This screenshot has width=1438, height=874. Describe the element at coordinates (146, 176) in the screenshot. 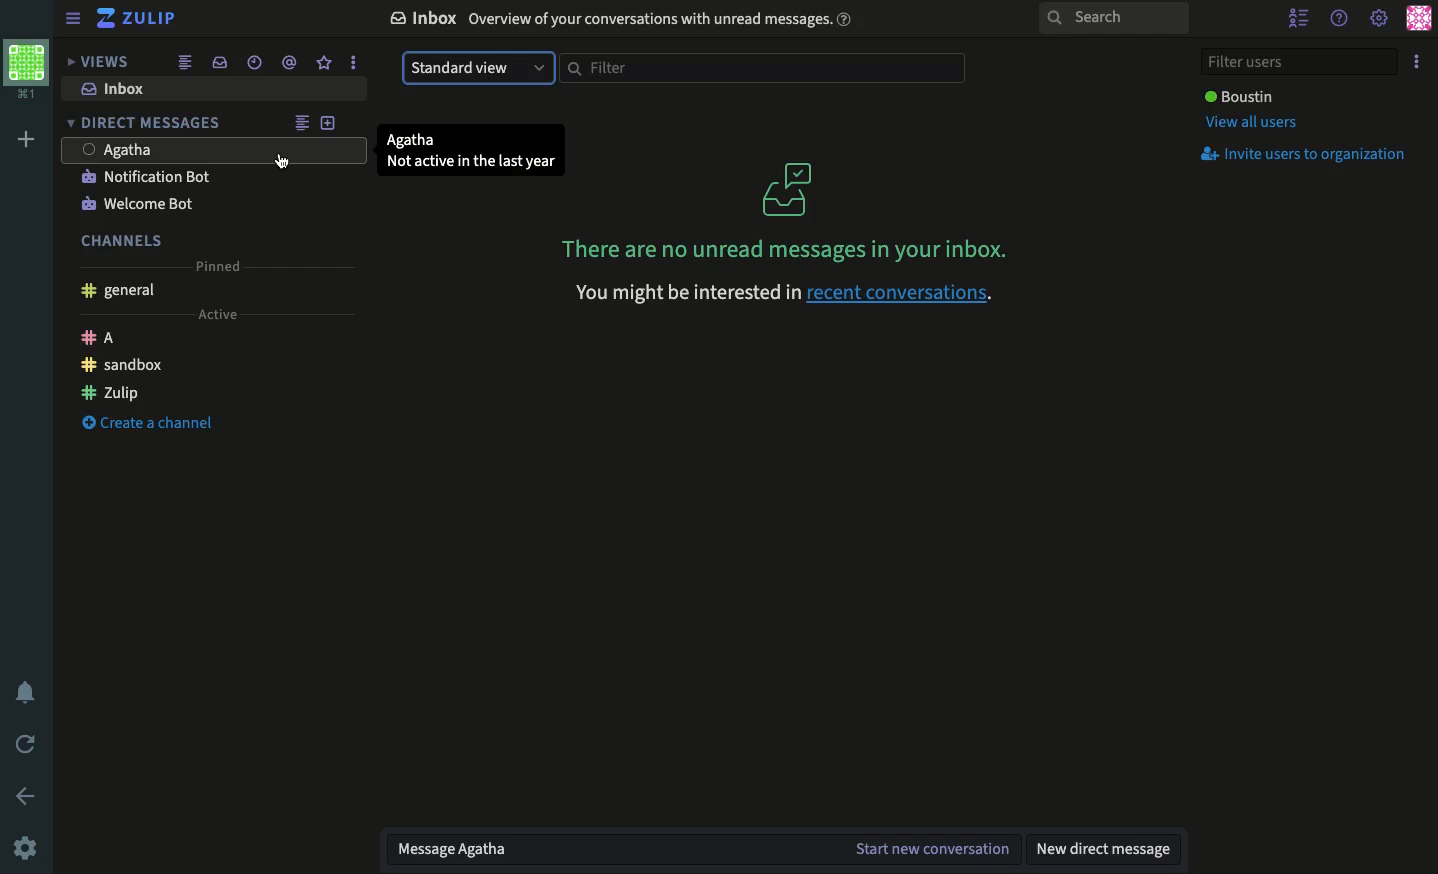

I see `Notification ` at that location.